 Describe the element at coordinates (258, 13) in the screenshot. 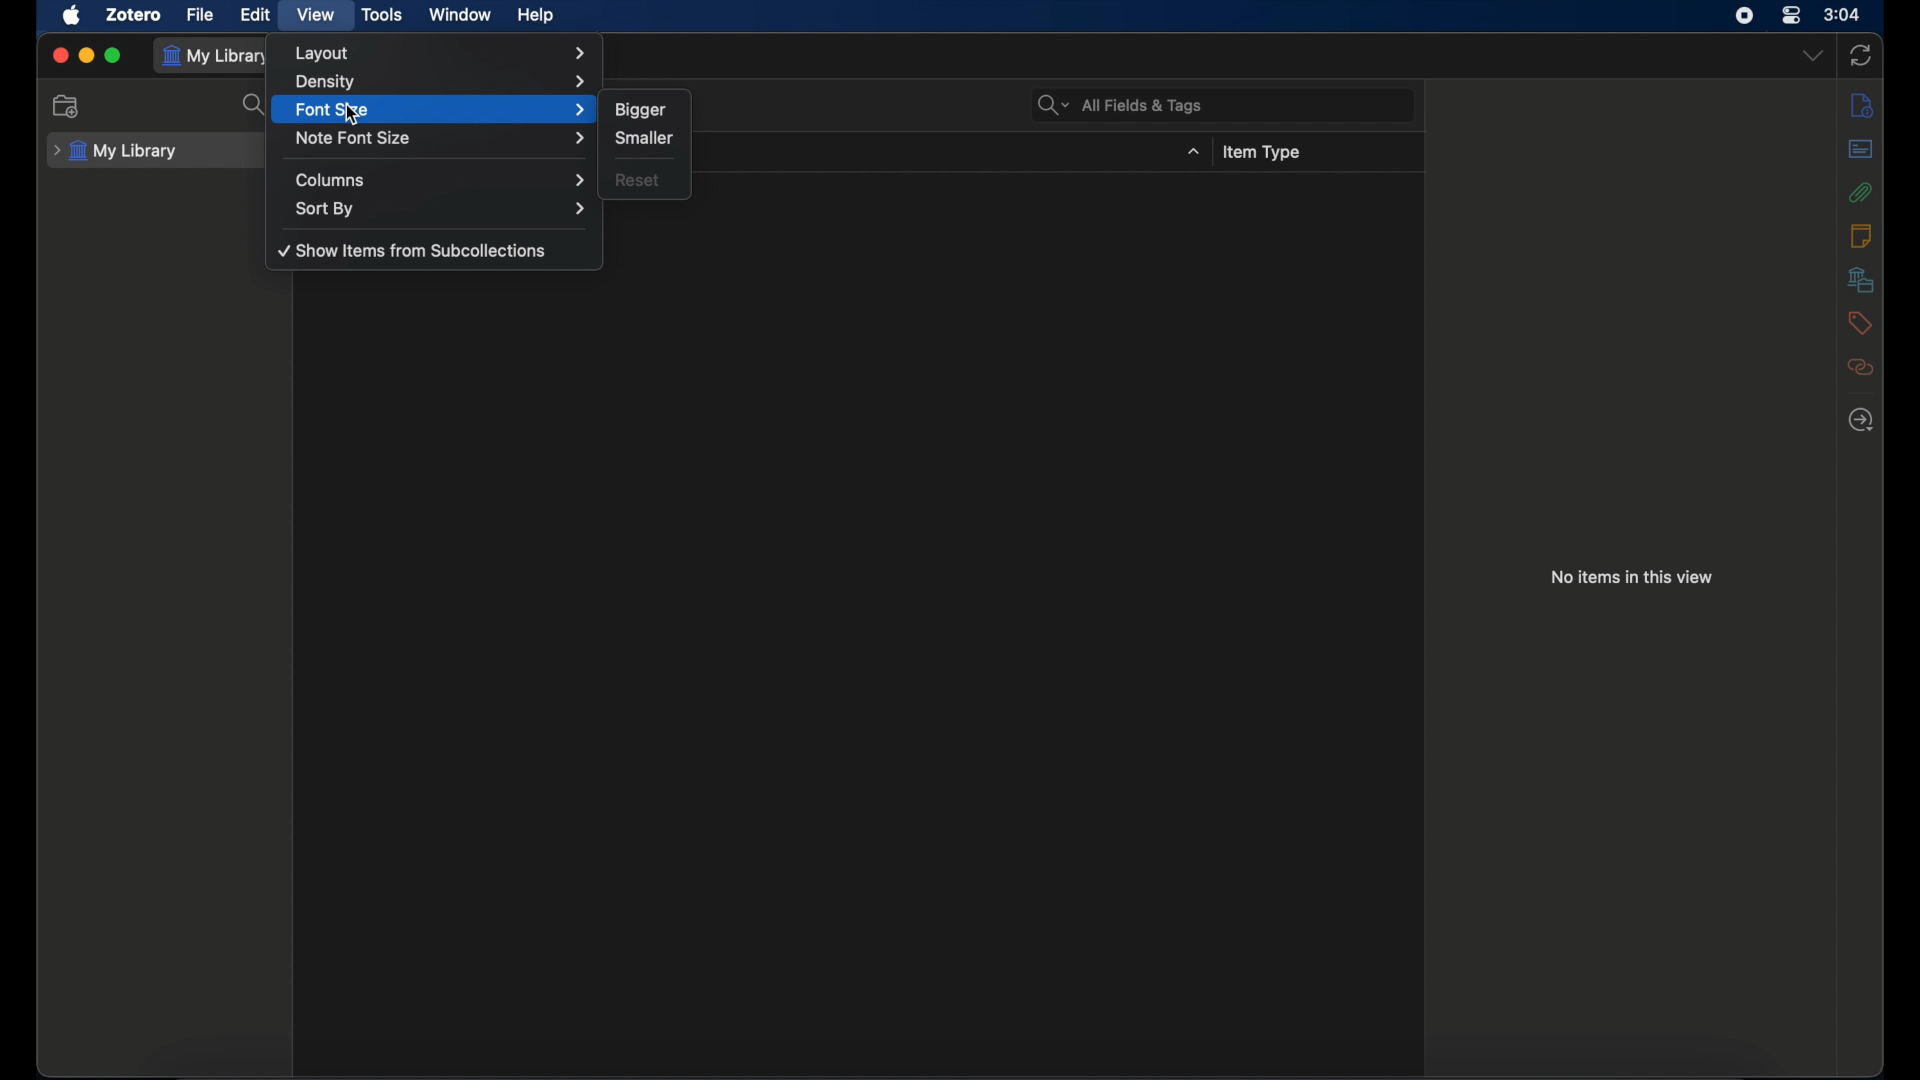

I see `edit` at that location.